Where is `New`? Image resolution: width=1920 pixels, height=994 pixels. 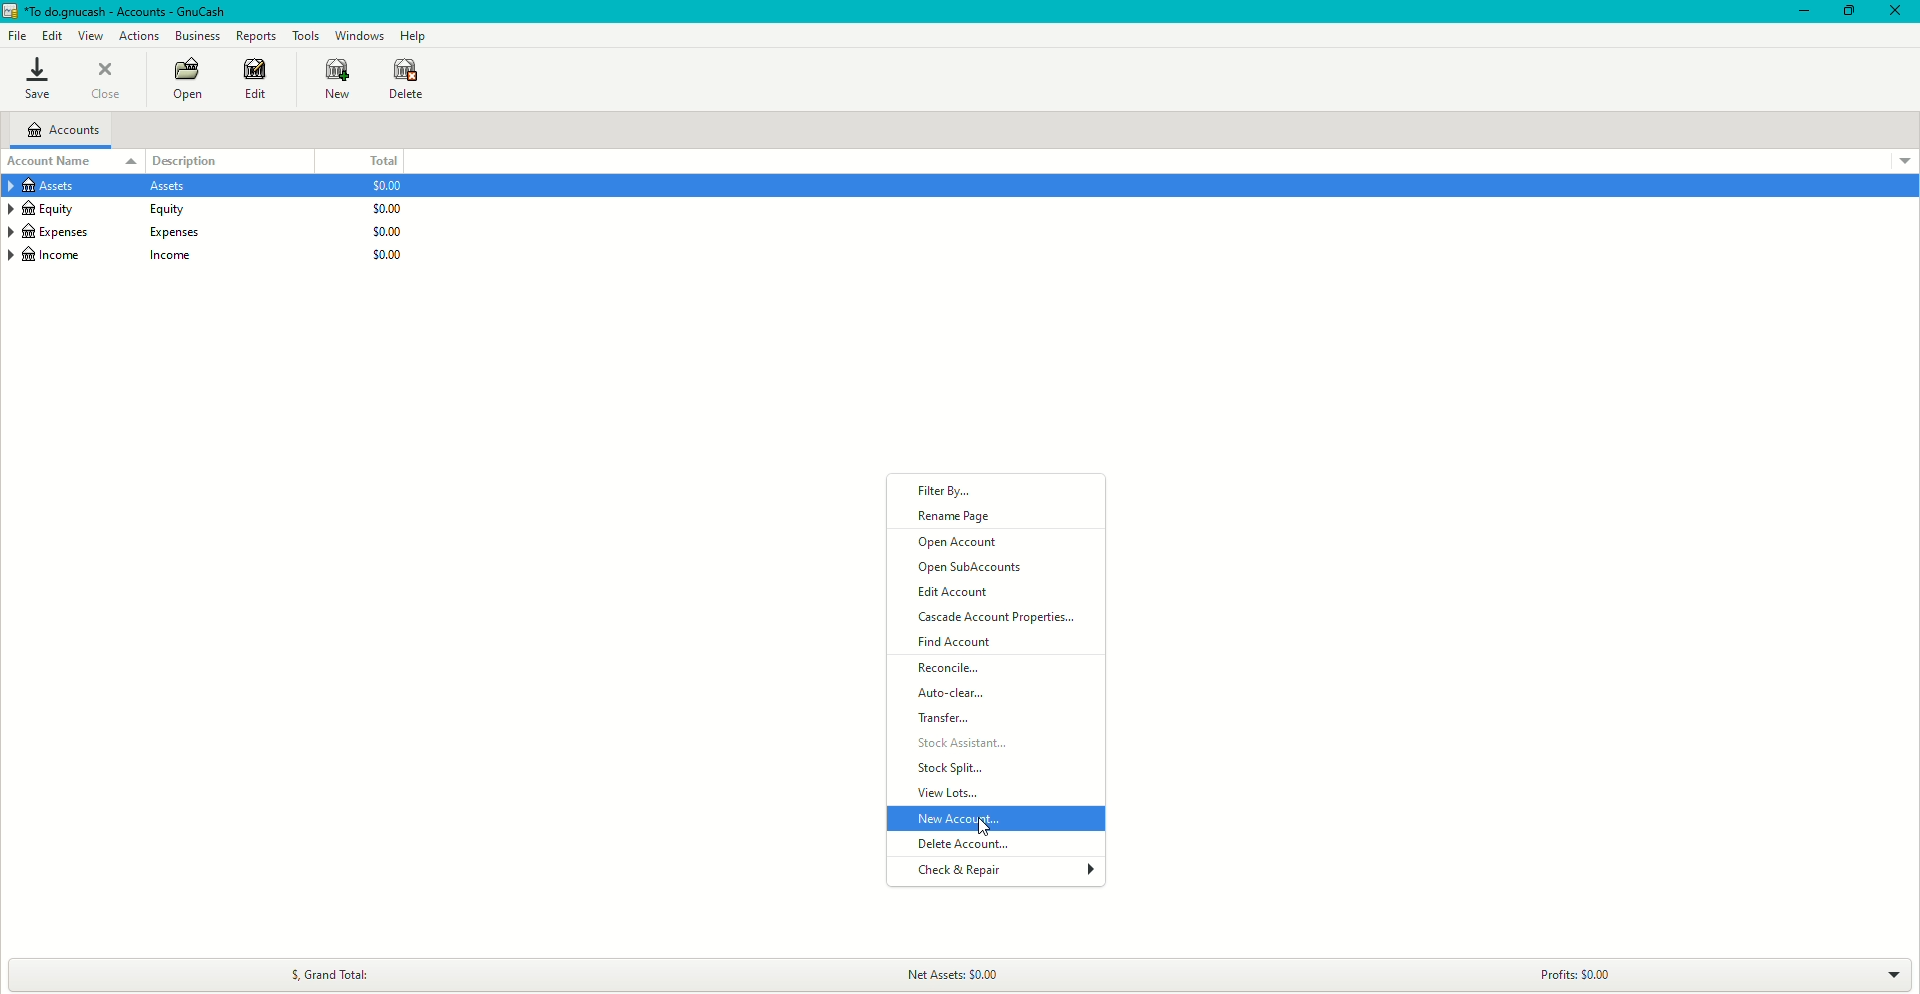
New is located at coordinates (327, 79).